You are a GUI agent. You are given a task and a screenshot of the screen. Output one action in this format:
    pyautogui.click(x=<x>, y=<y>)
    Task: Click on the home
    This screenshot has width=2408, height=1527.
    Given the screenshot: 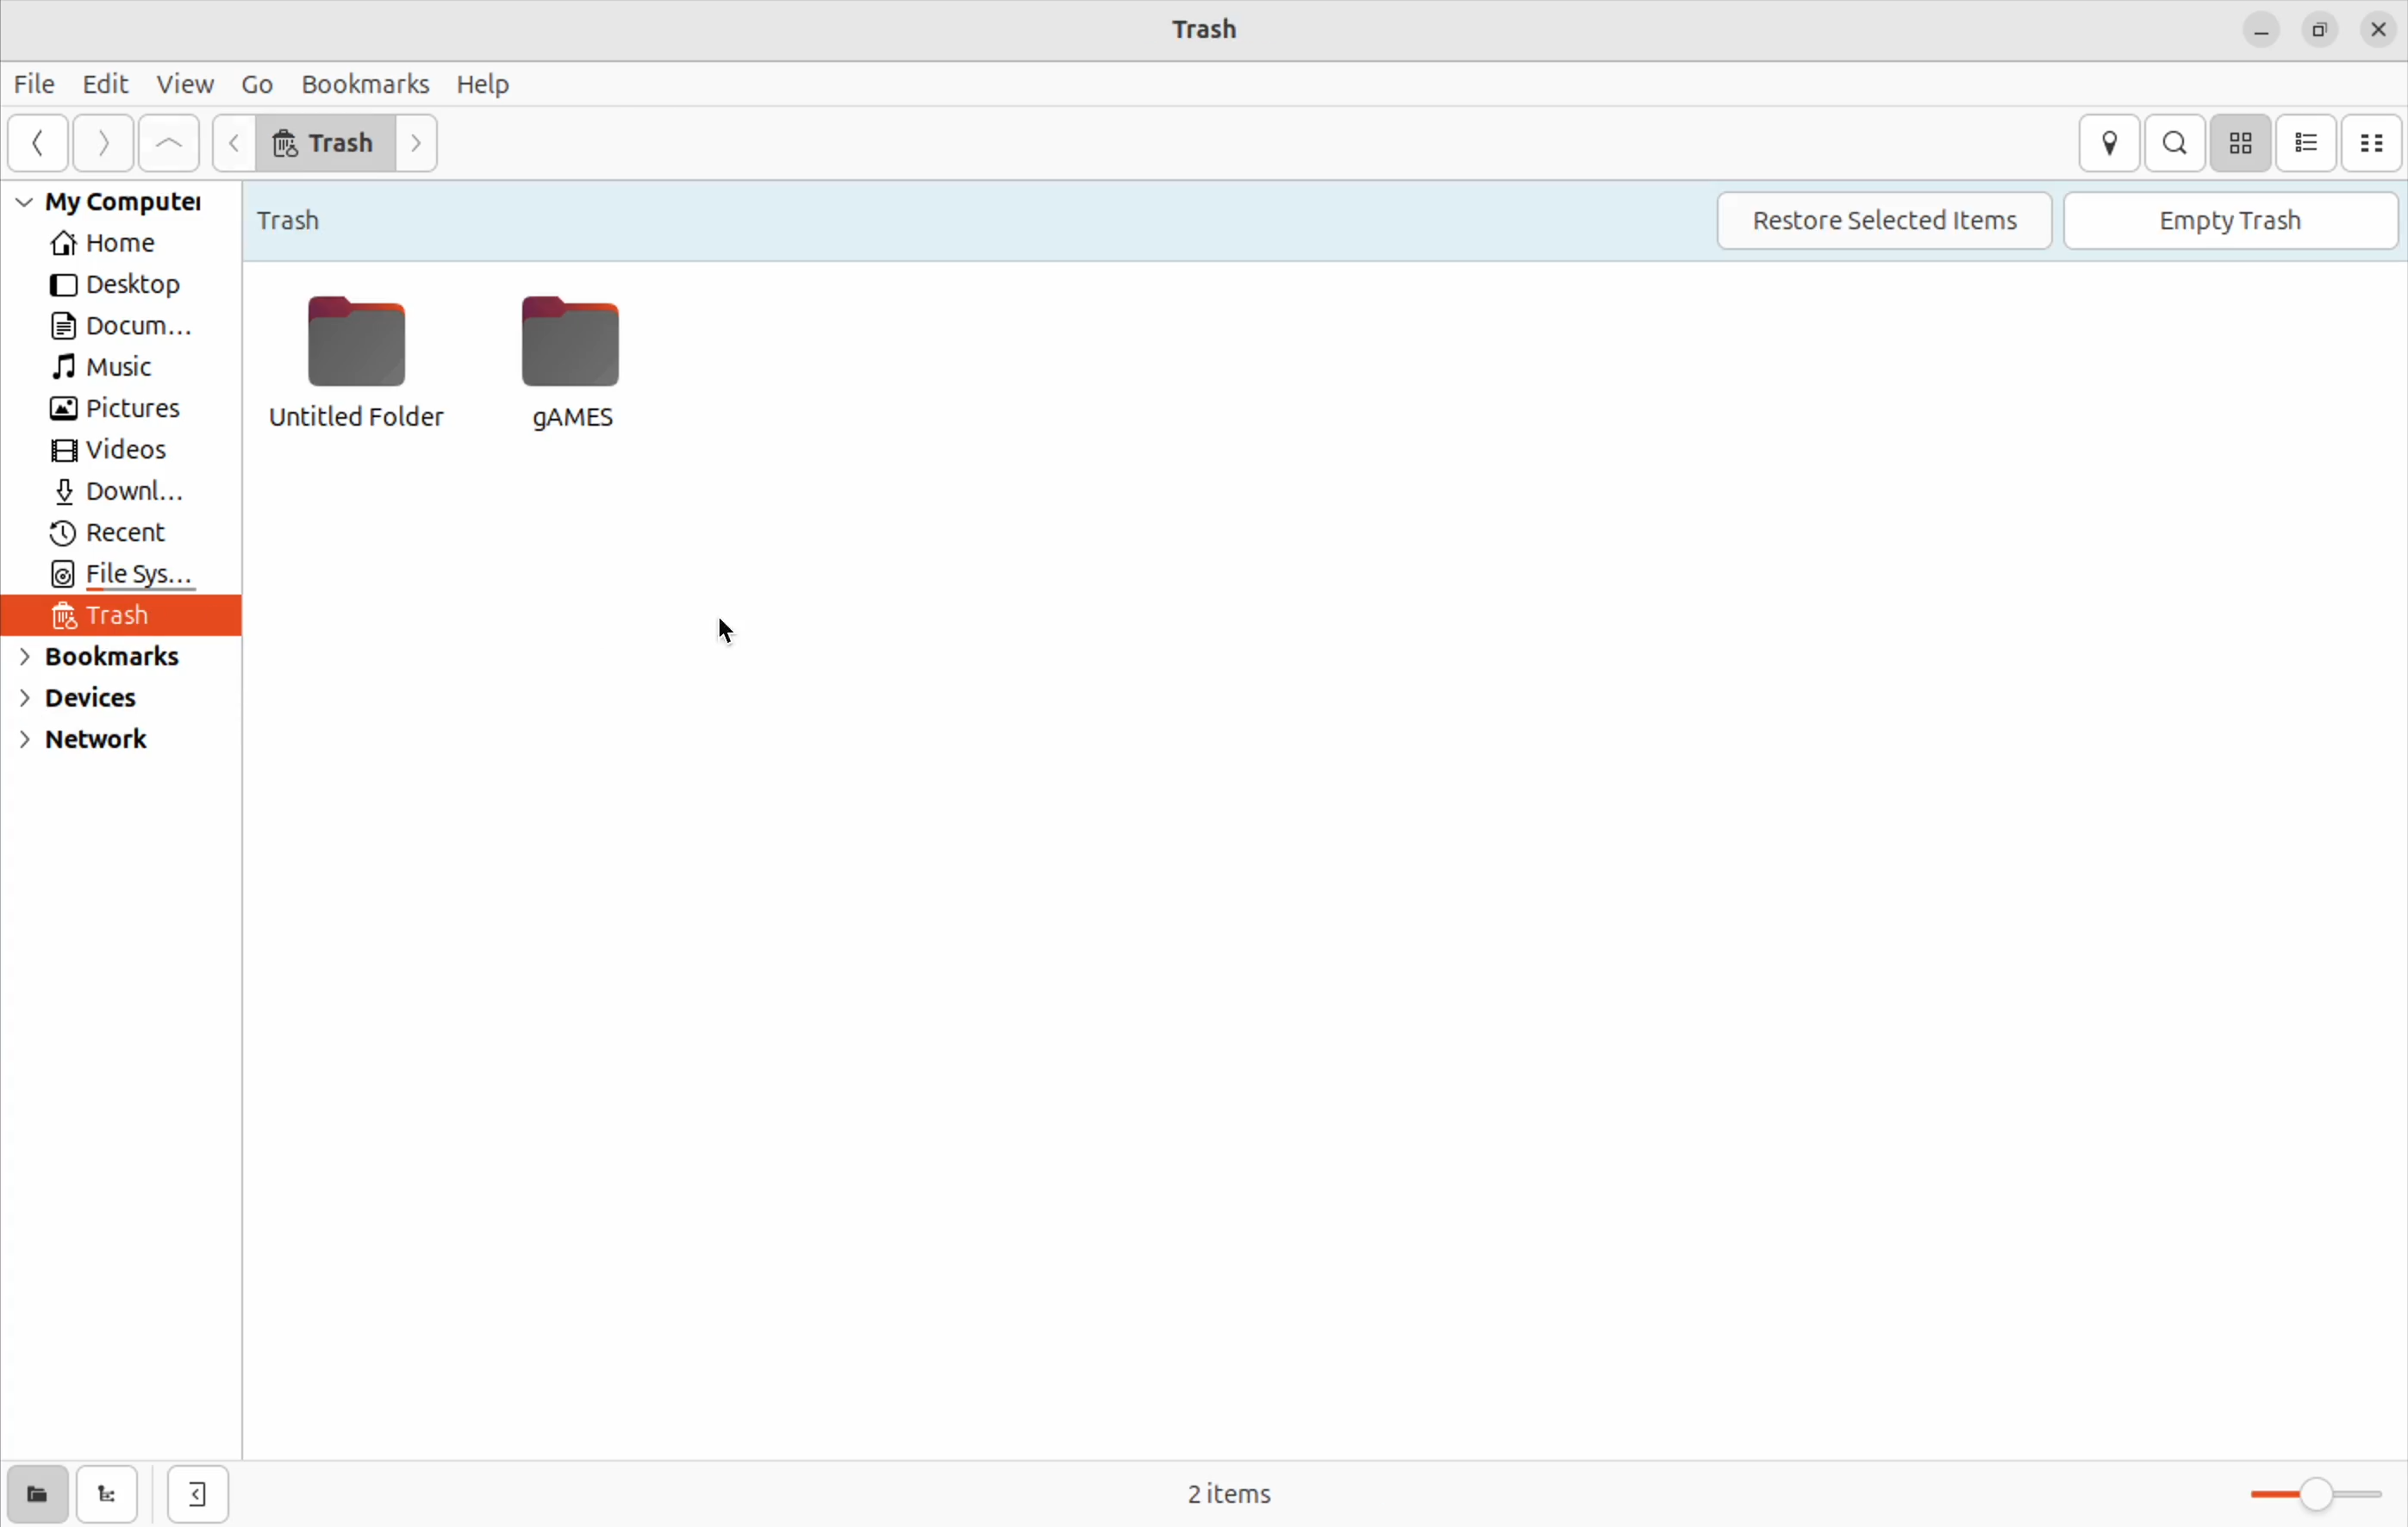 What is the action you would take?
    pyautogui.click(x=113, y=245)
    